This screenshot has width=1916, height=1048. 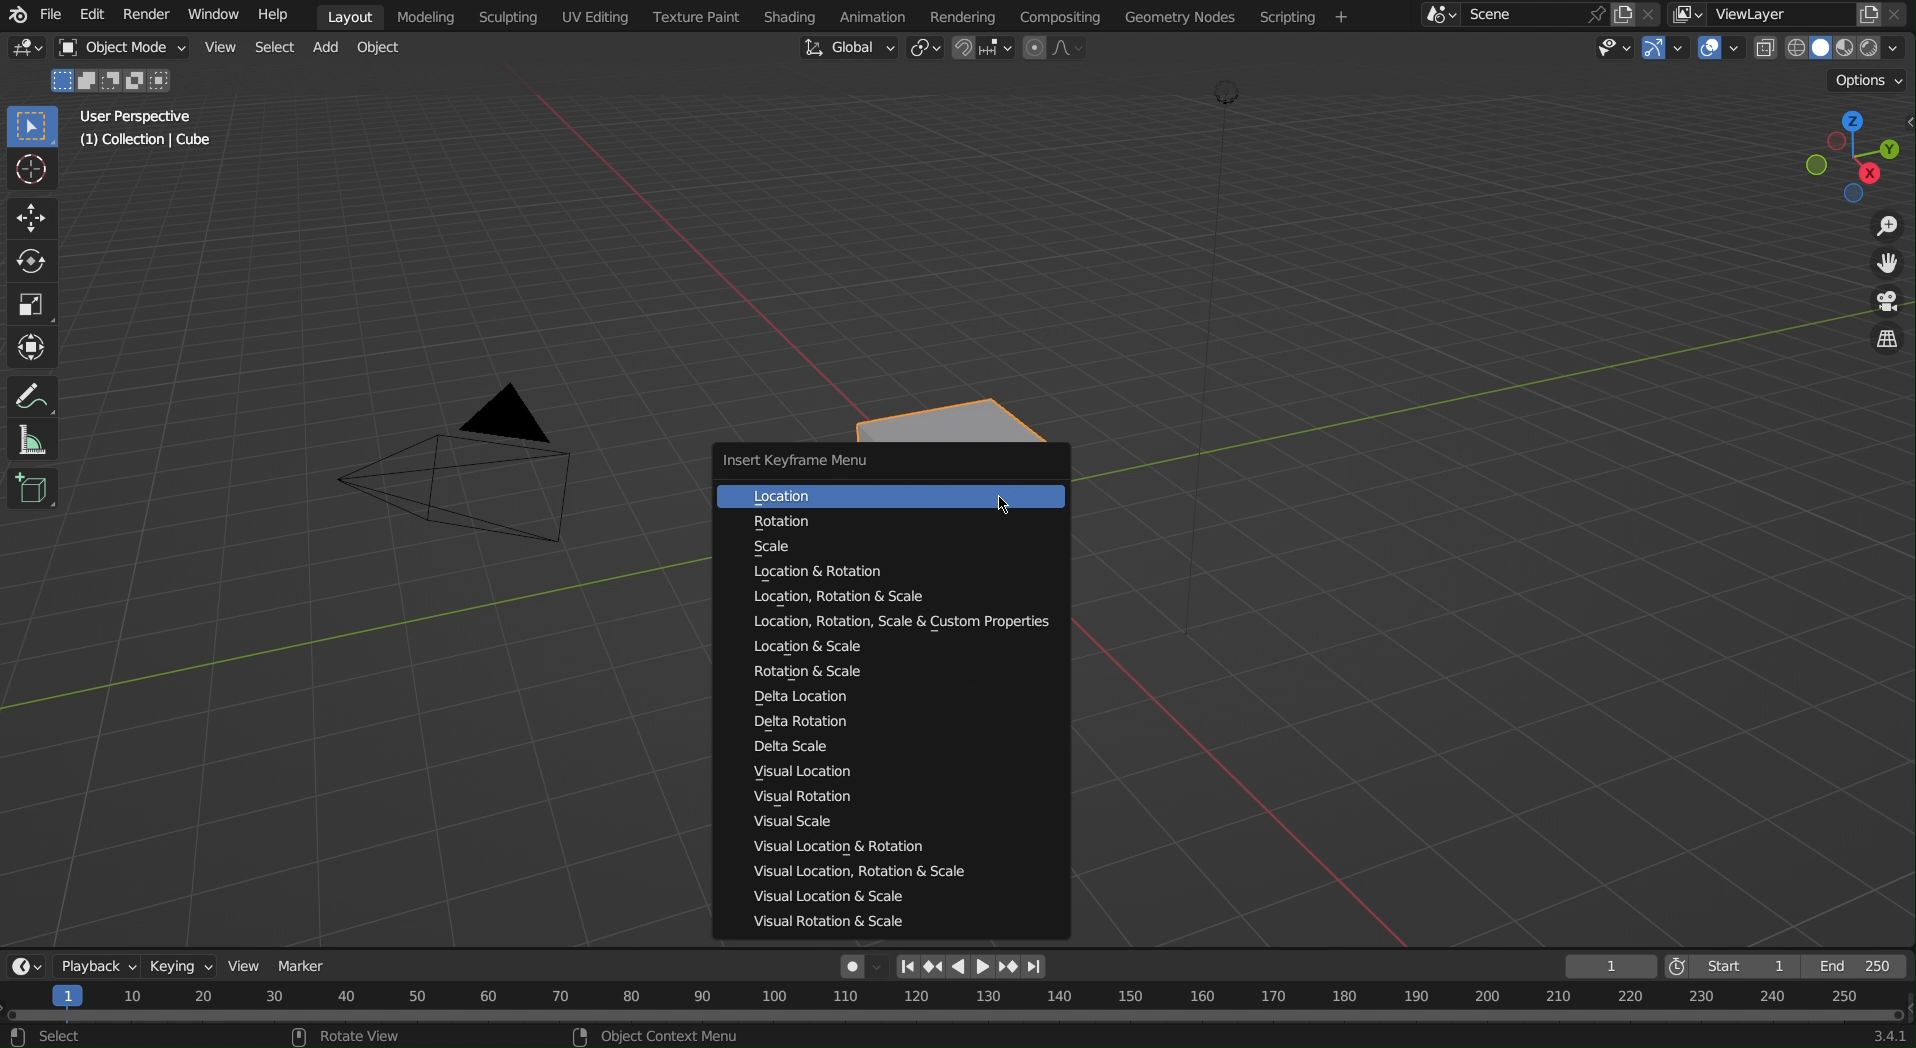 I want to click on Location & Rotation, so click(x=830, y=573).